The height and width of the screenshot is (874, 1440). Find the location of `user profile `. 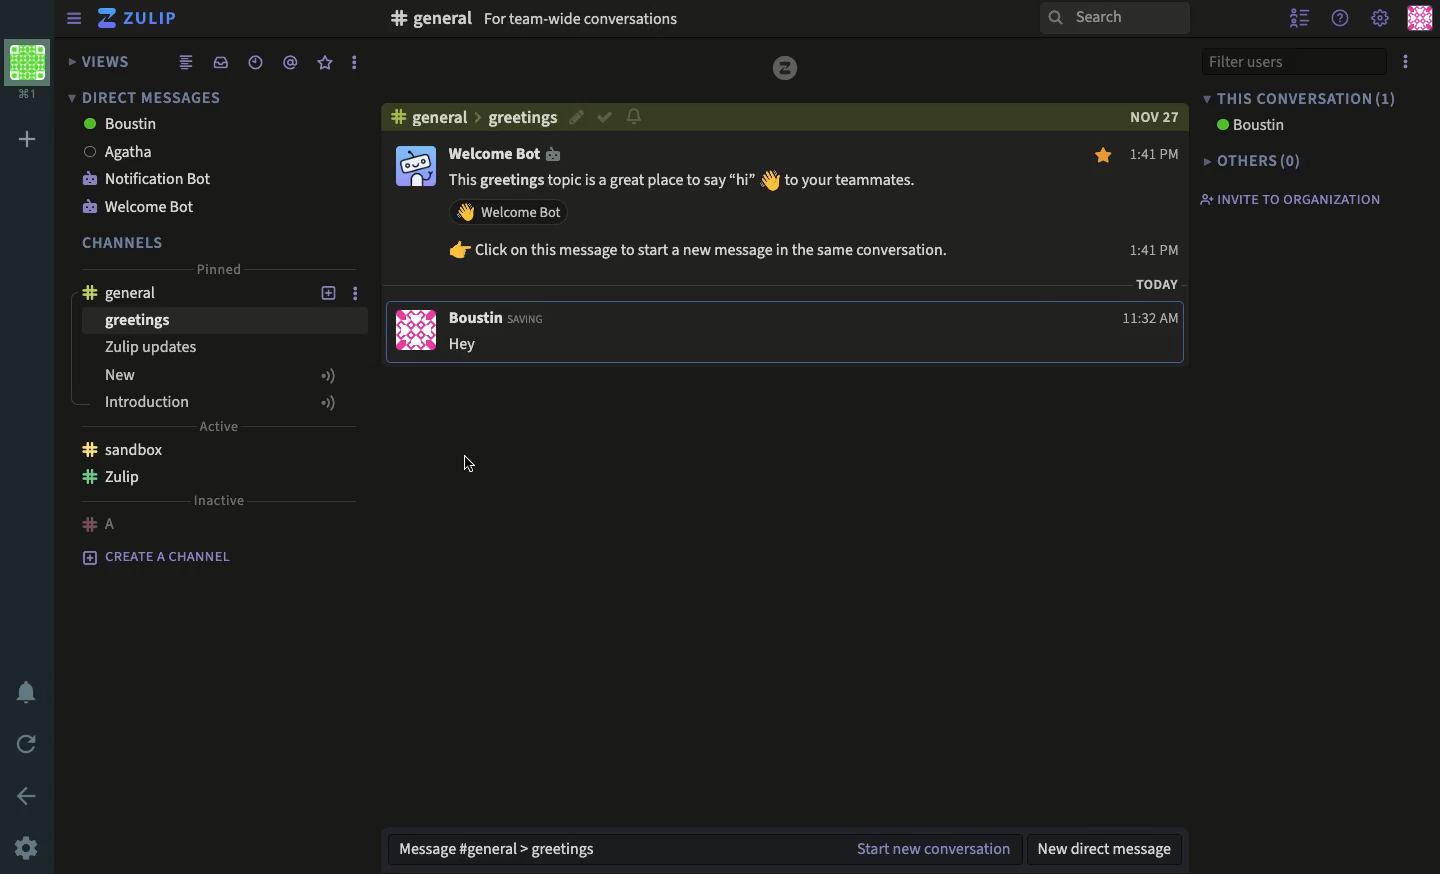

user profile  is located at coordinates (413, 244).